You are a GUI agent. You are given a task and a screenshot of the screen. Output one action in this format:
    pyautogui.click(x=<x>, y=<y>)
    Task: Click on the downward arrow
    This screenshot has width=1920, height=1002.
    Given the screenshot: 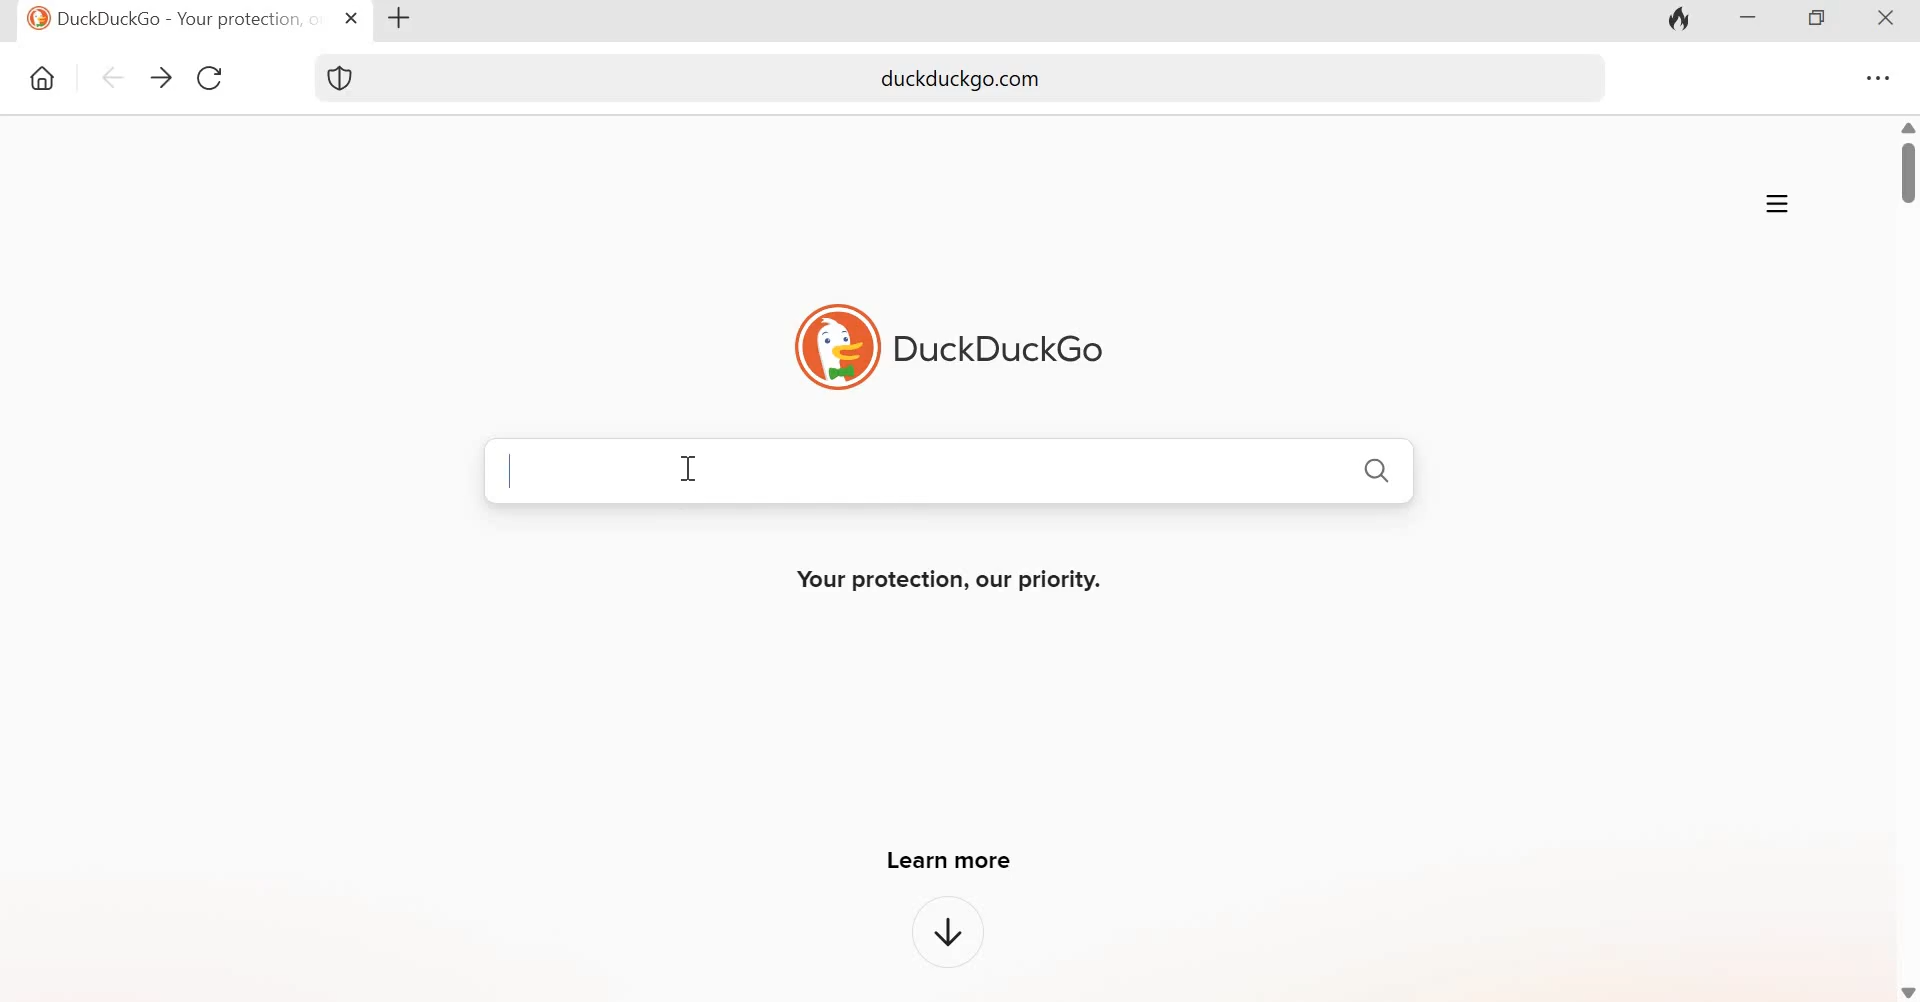 What is the action you would take?
    pyautogui.click(x=949, y=932)
    